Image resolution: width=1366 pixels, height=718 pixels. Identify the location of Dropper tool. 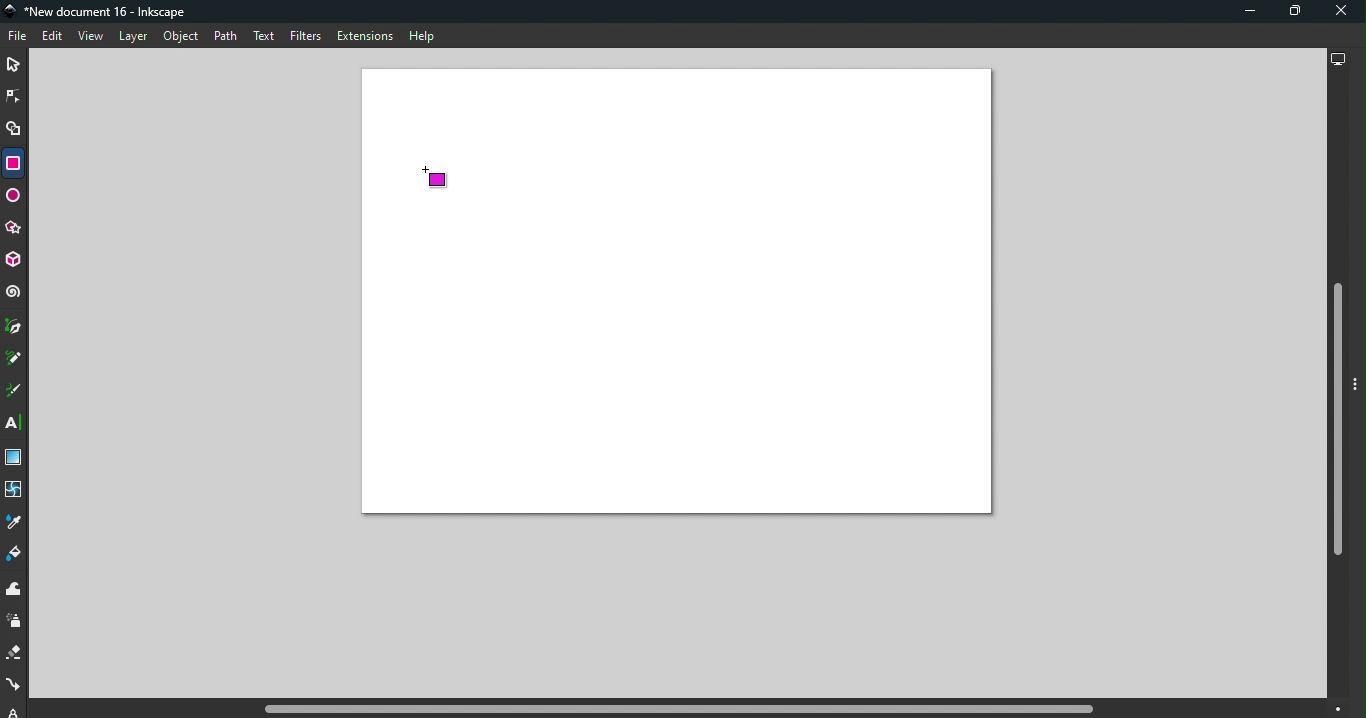
(14, 522).